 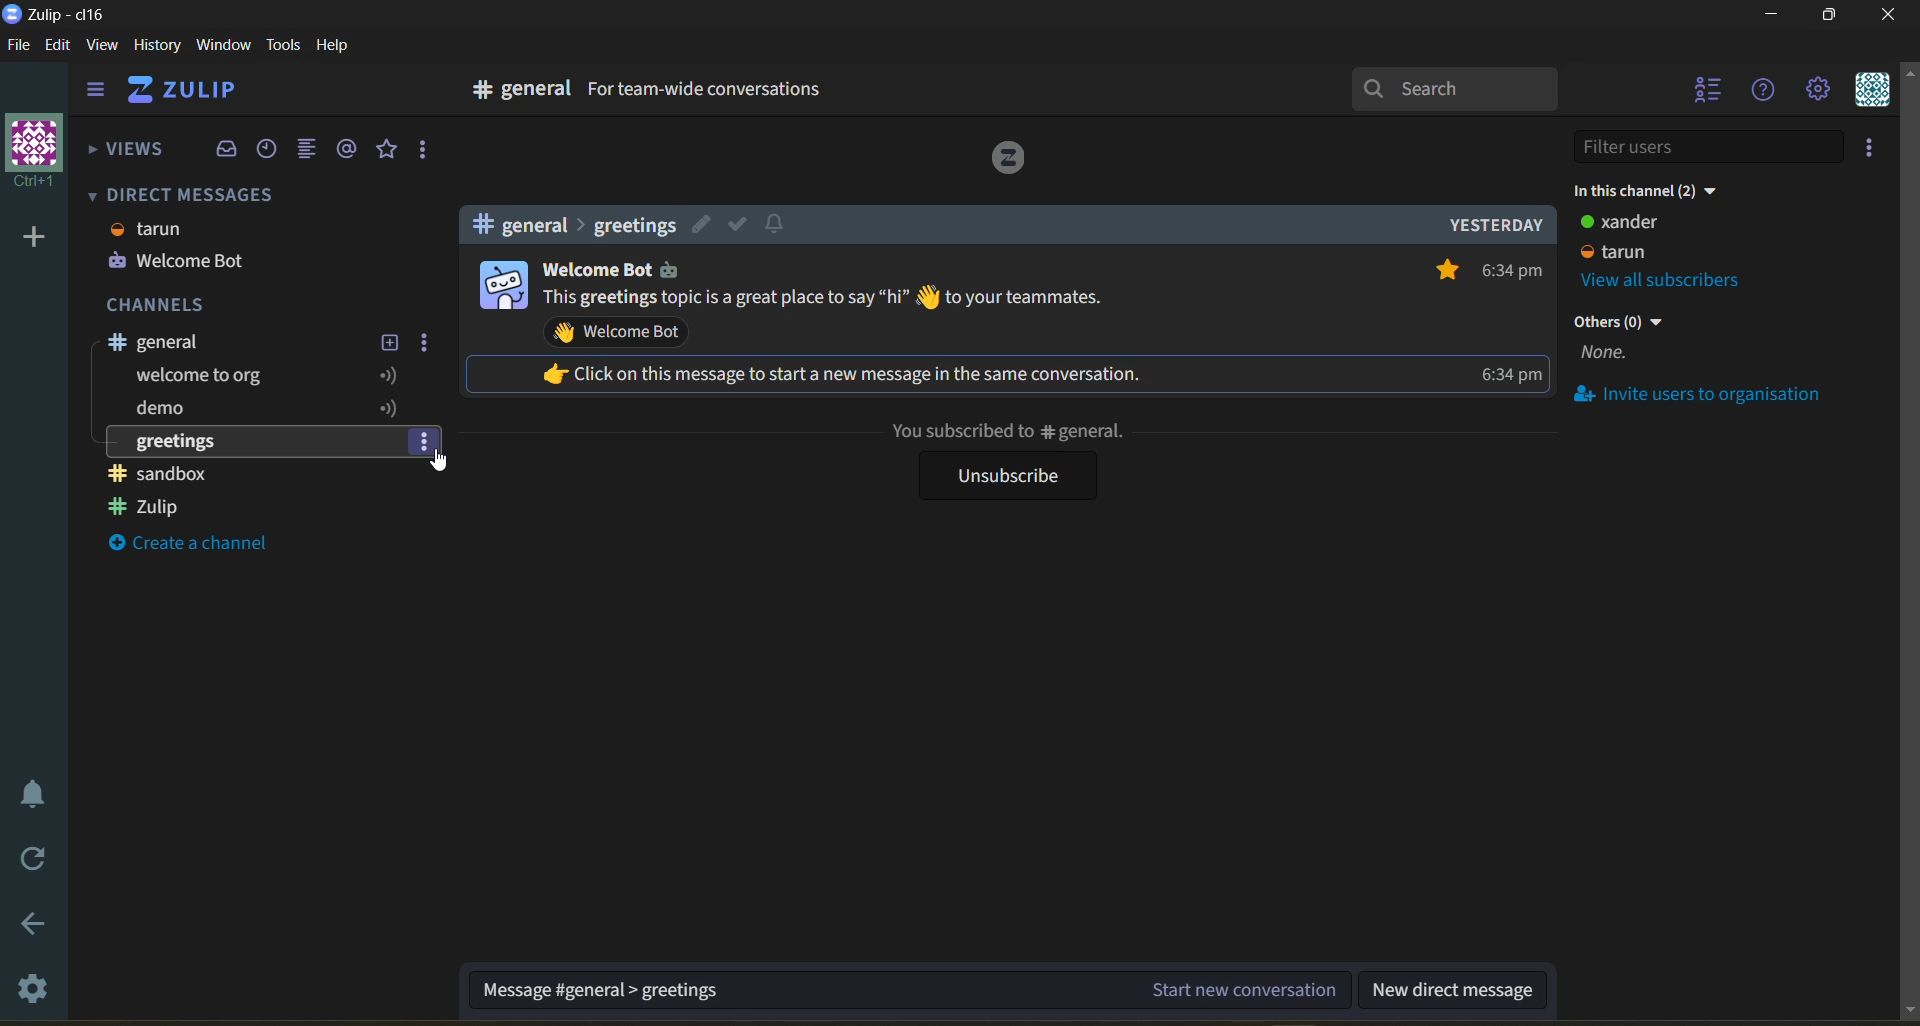 I want to click on enable do not disturb, so click(x=28, y=794).